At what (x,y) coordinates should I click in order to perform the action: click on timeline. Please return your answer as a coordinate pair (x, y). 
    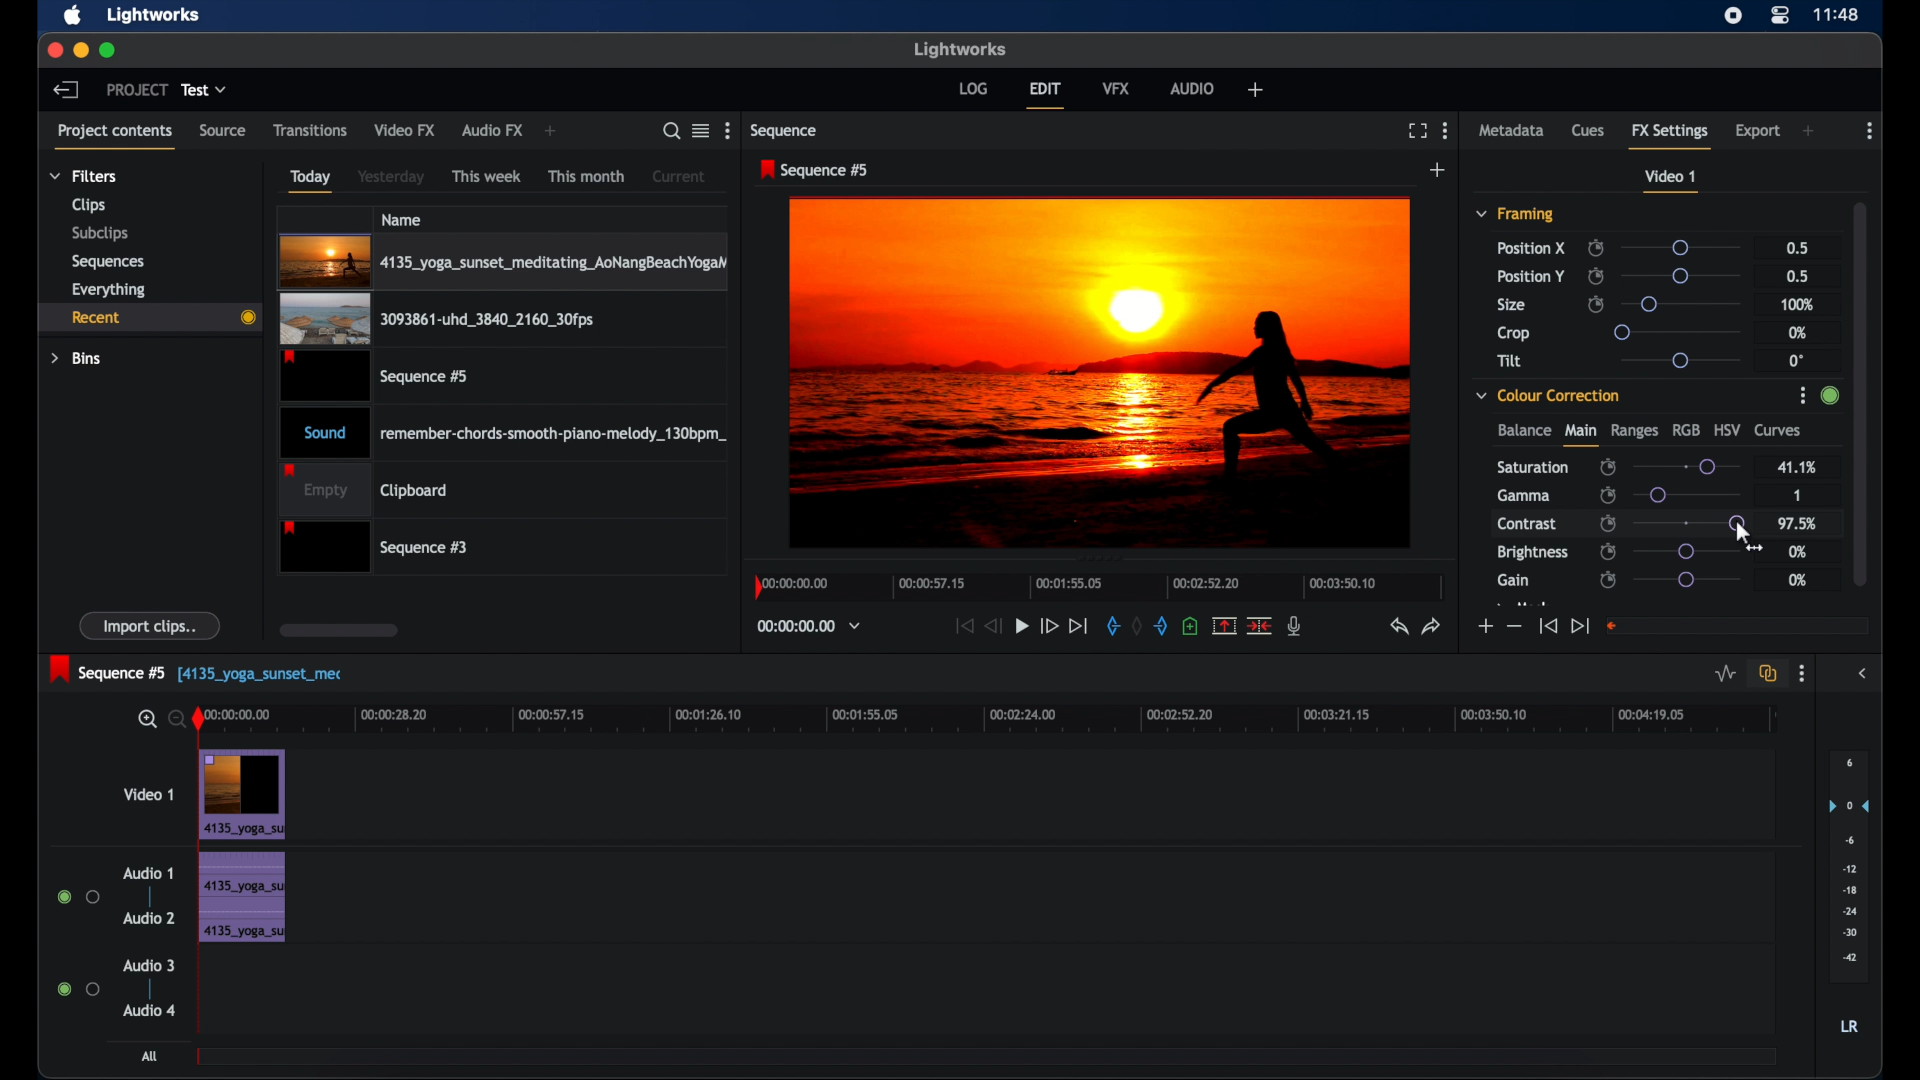
    Looking at the image, I should click on (1094, 591).